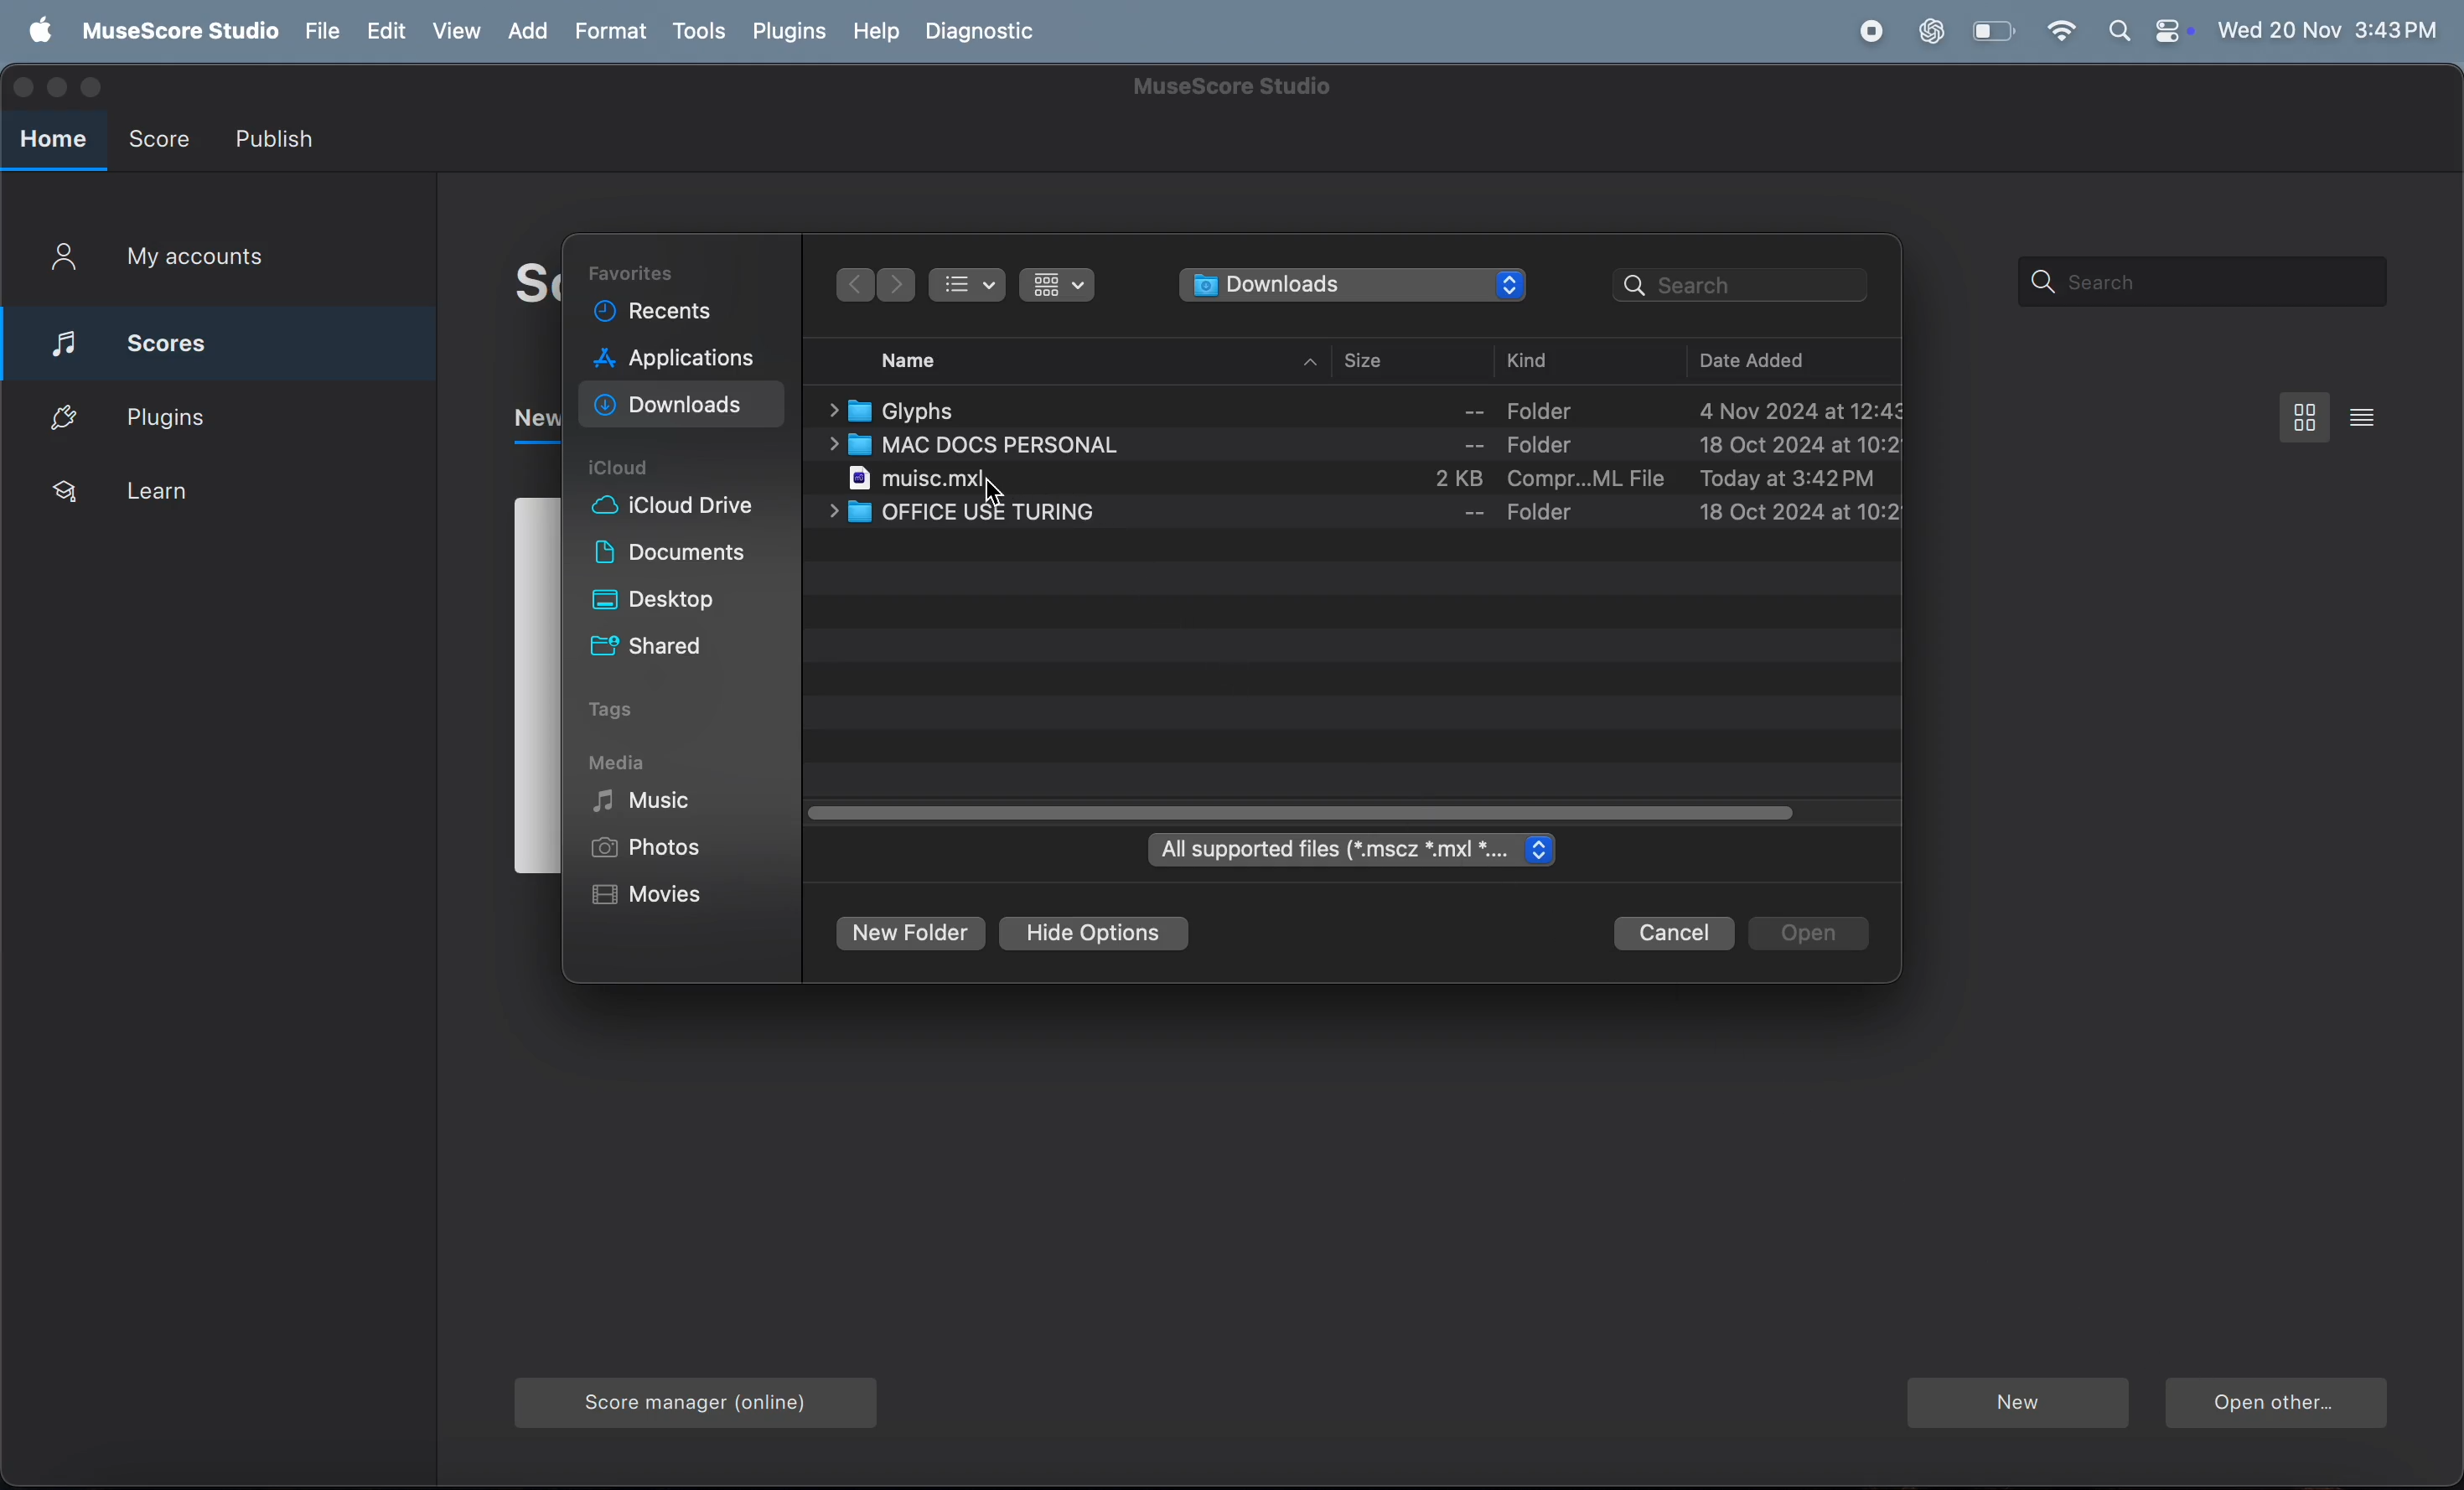  What do you see at coordinates (1993, 30) in the screenshot?
I see `battery` at bounding box center [1993, 30].